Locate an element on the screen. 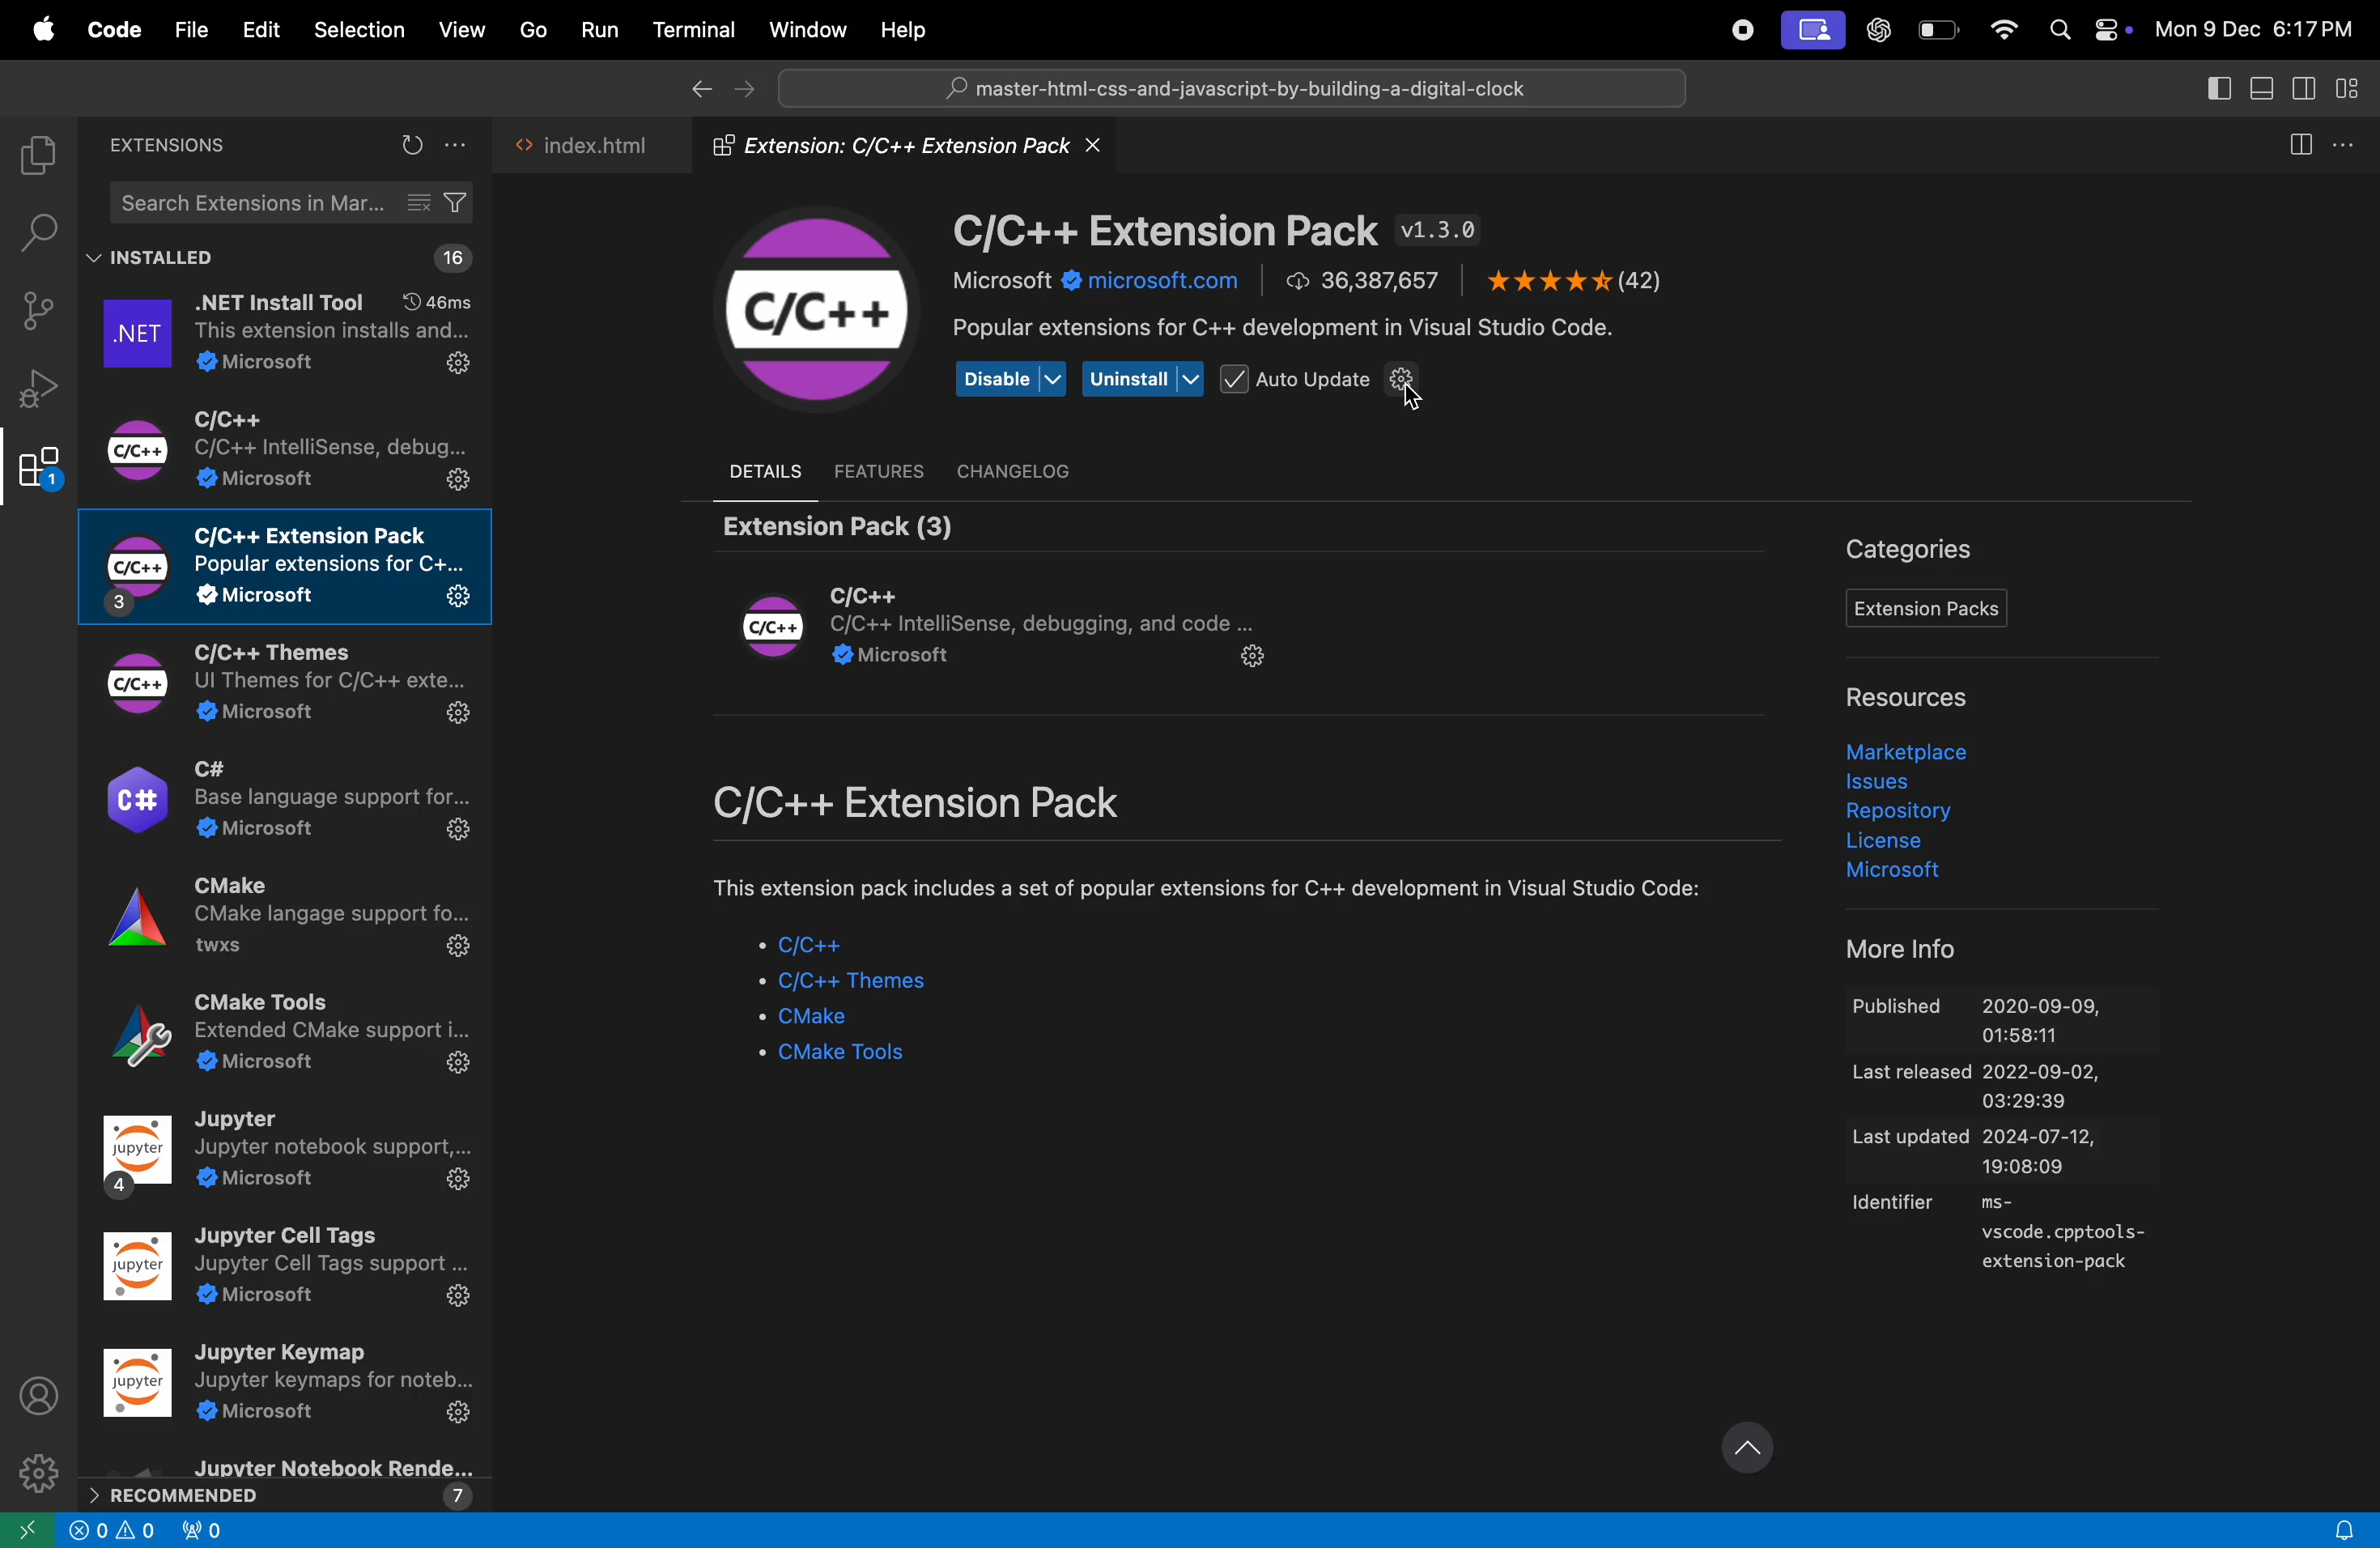  reccomended is located at coordinates (283, 1482).